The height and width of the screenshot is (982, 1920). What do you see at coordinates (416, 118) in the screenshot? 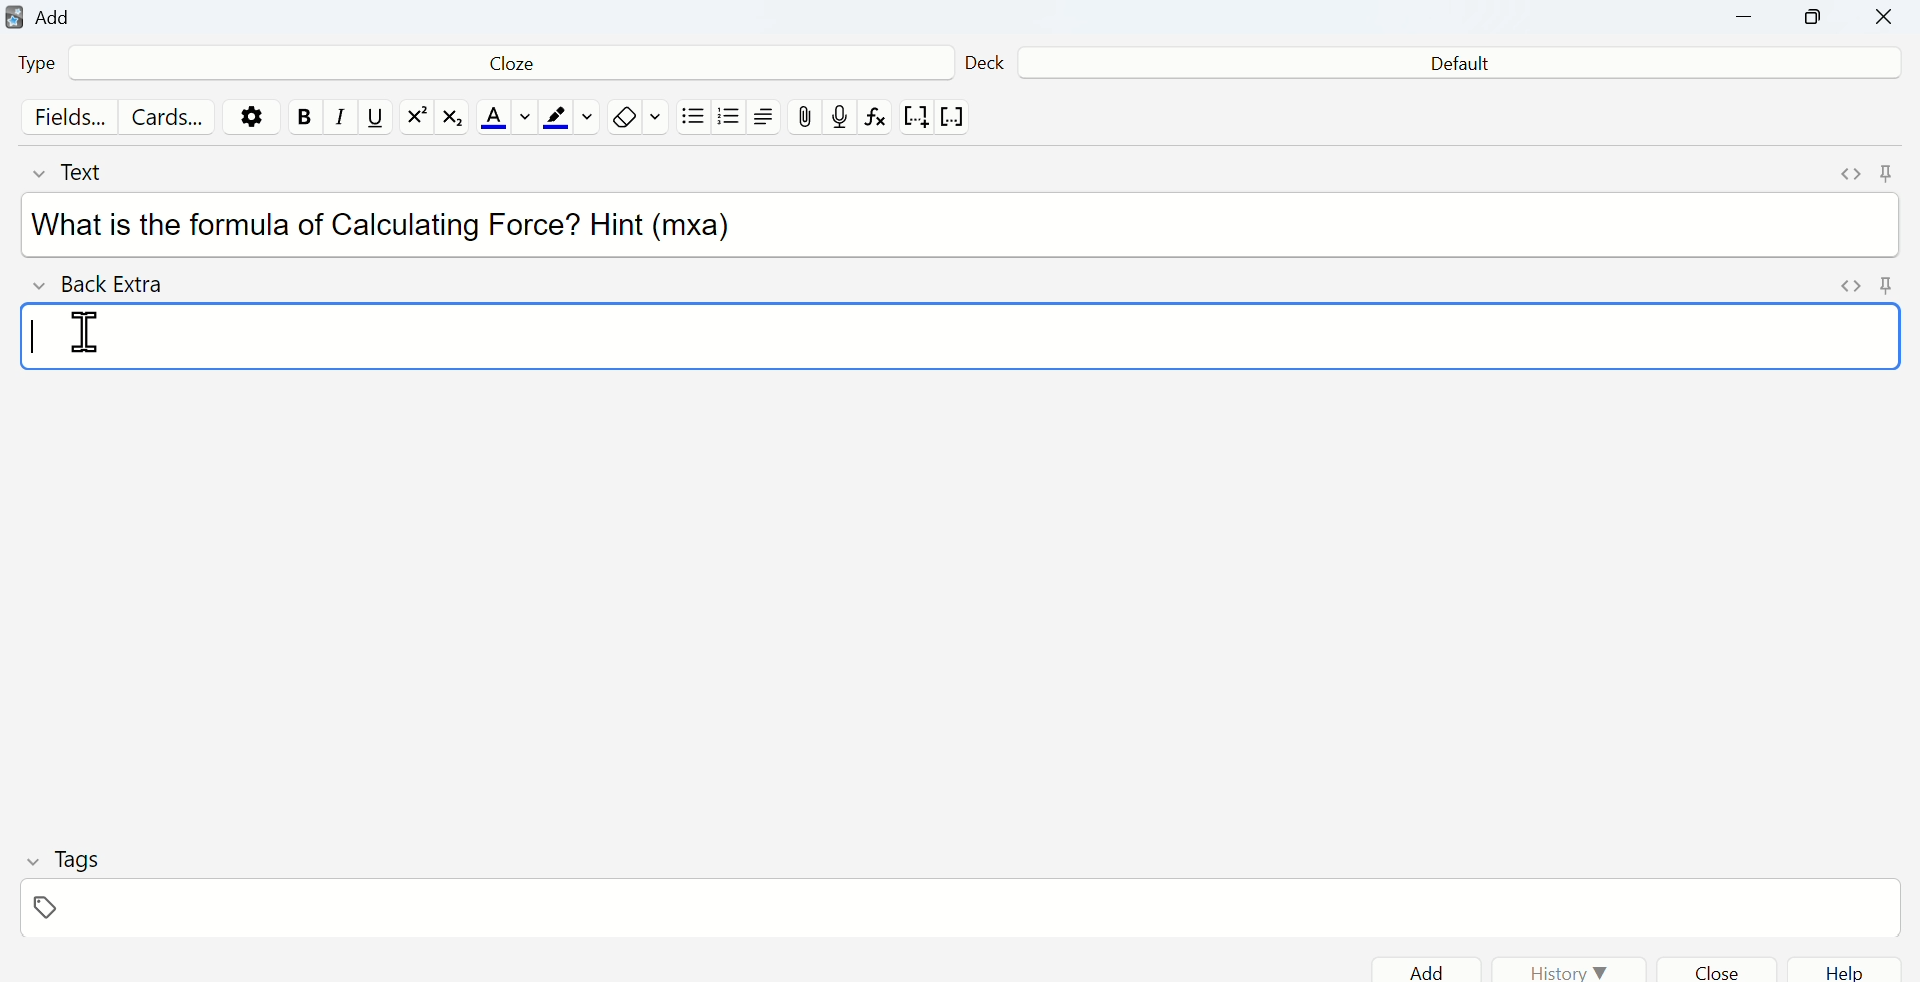
I see `exponential` at bounding box center [416, 118].